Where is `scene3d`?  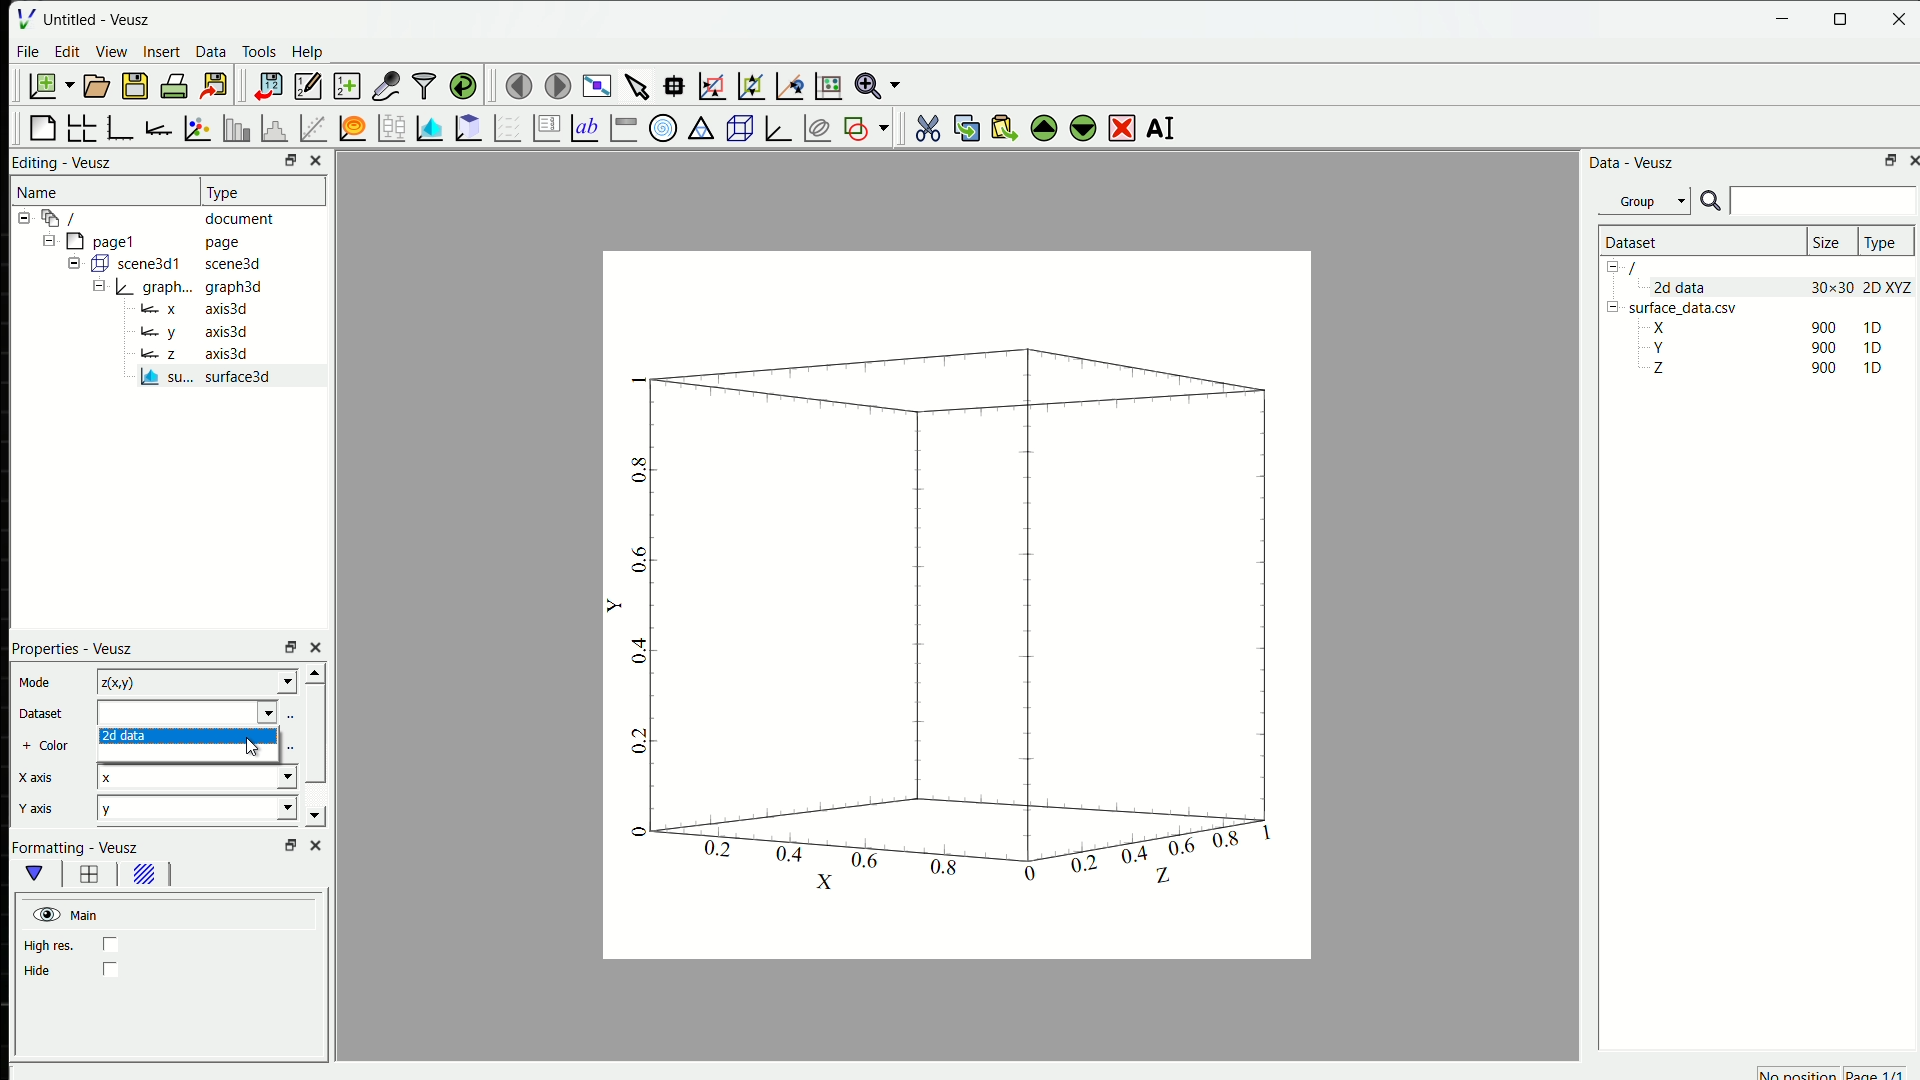
scene3d is located at coordinates (234, 265).